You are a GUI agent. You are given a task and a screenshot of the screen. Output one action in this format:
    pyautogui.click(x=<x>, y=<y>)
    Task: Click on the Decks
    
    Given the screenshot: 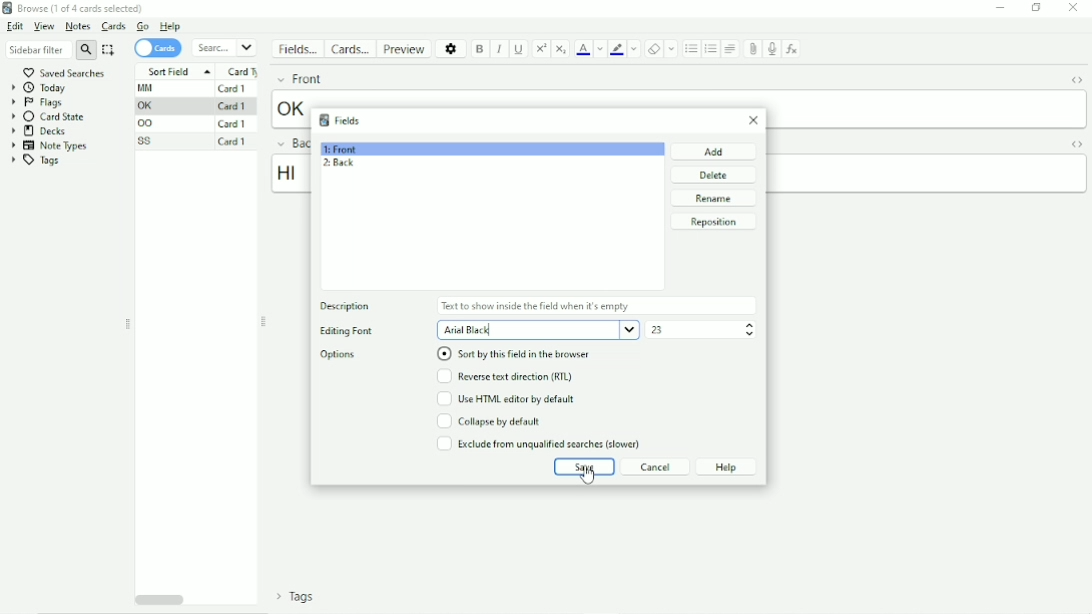 What is the action you would take?
    pyautogui.click(x=39, y=131)
    